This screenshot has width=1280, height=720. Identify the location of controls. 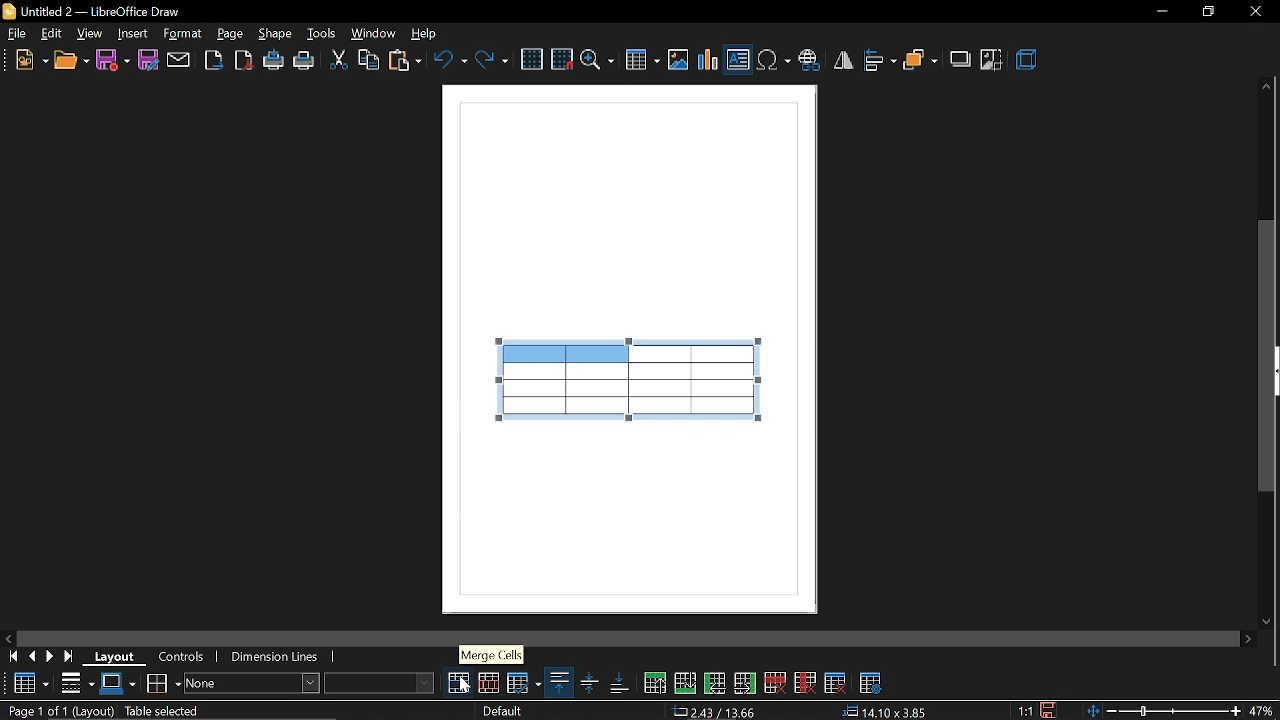
(186, 659).